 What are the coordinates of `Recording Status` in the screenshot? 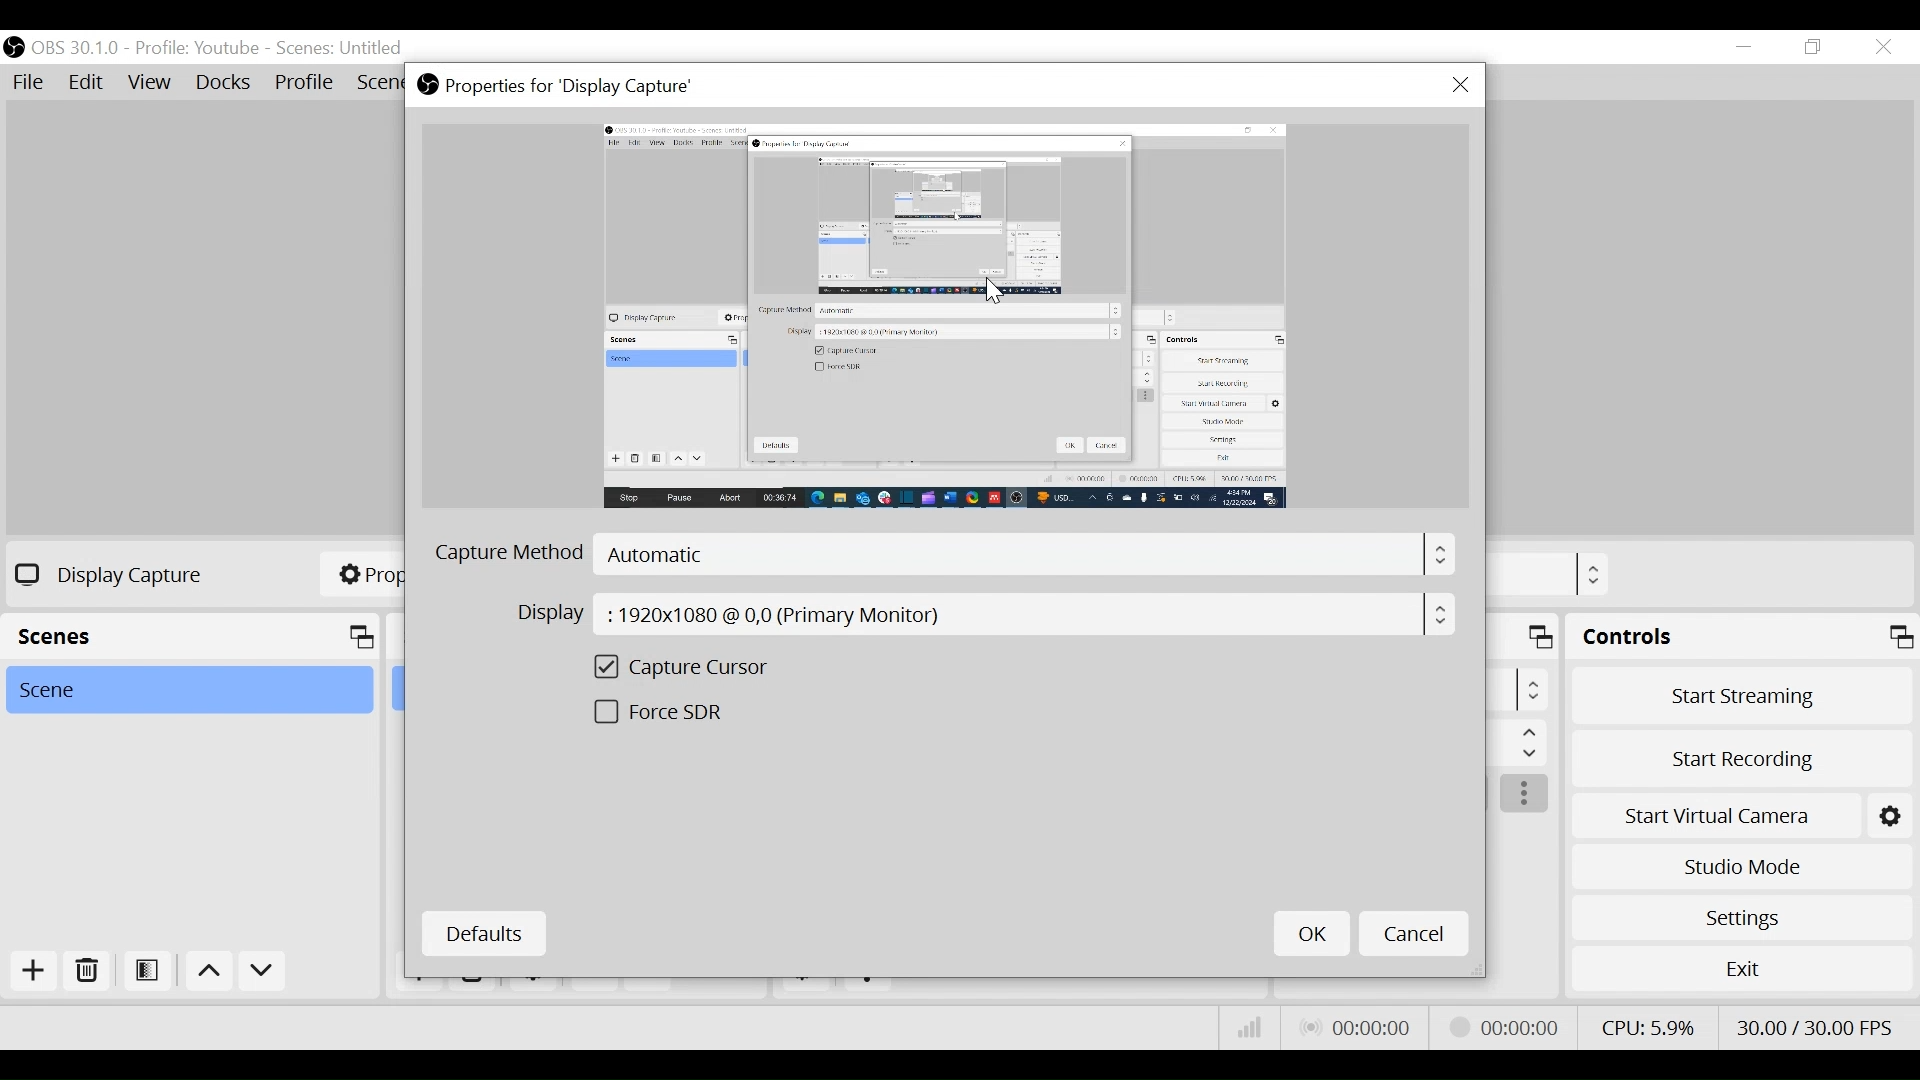 It's located at (1510, 1024).